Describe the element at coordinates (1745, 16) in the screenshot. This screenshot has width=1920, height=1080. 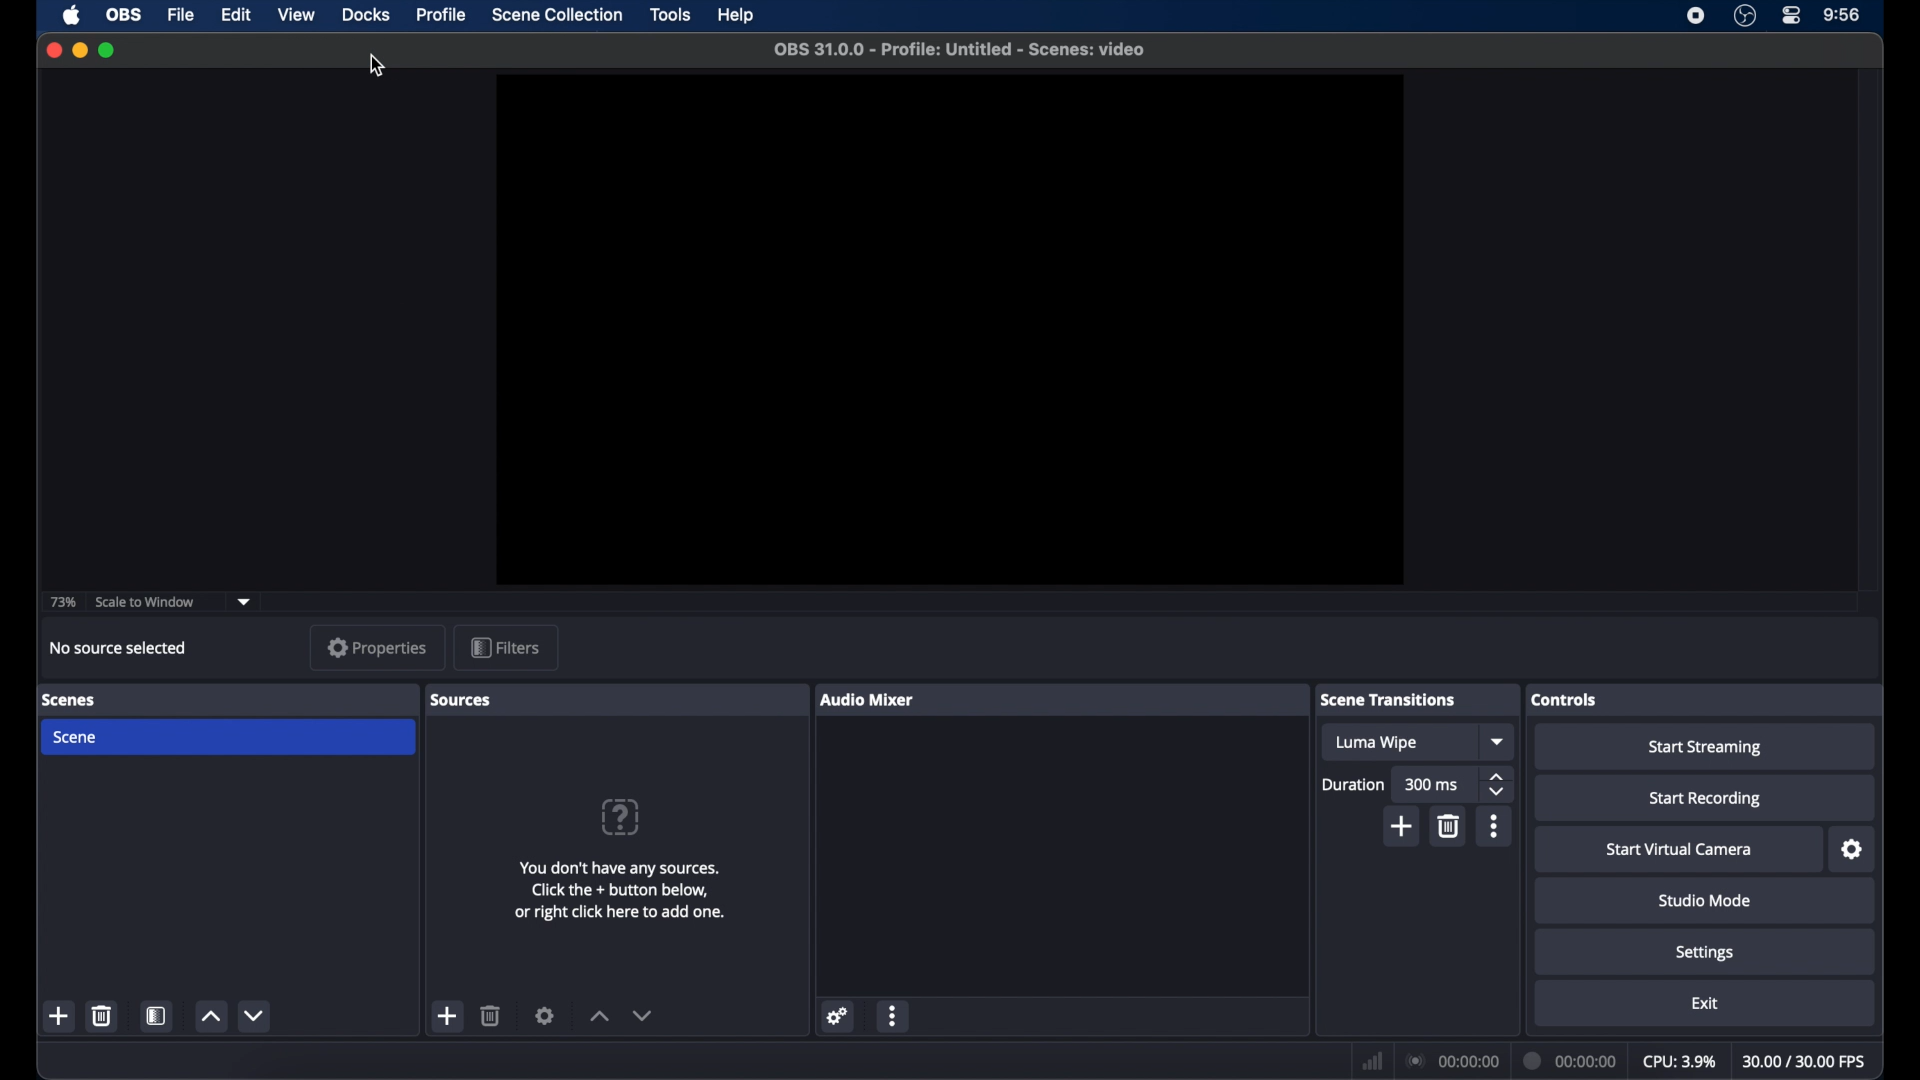
I see `obs studio` at that location.